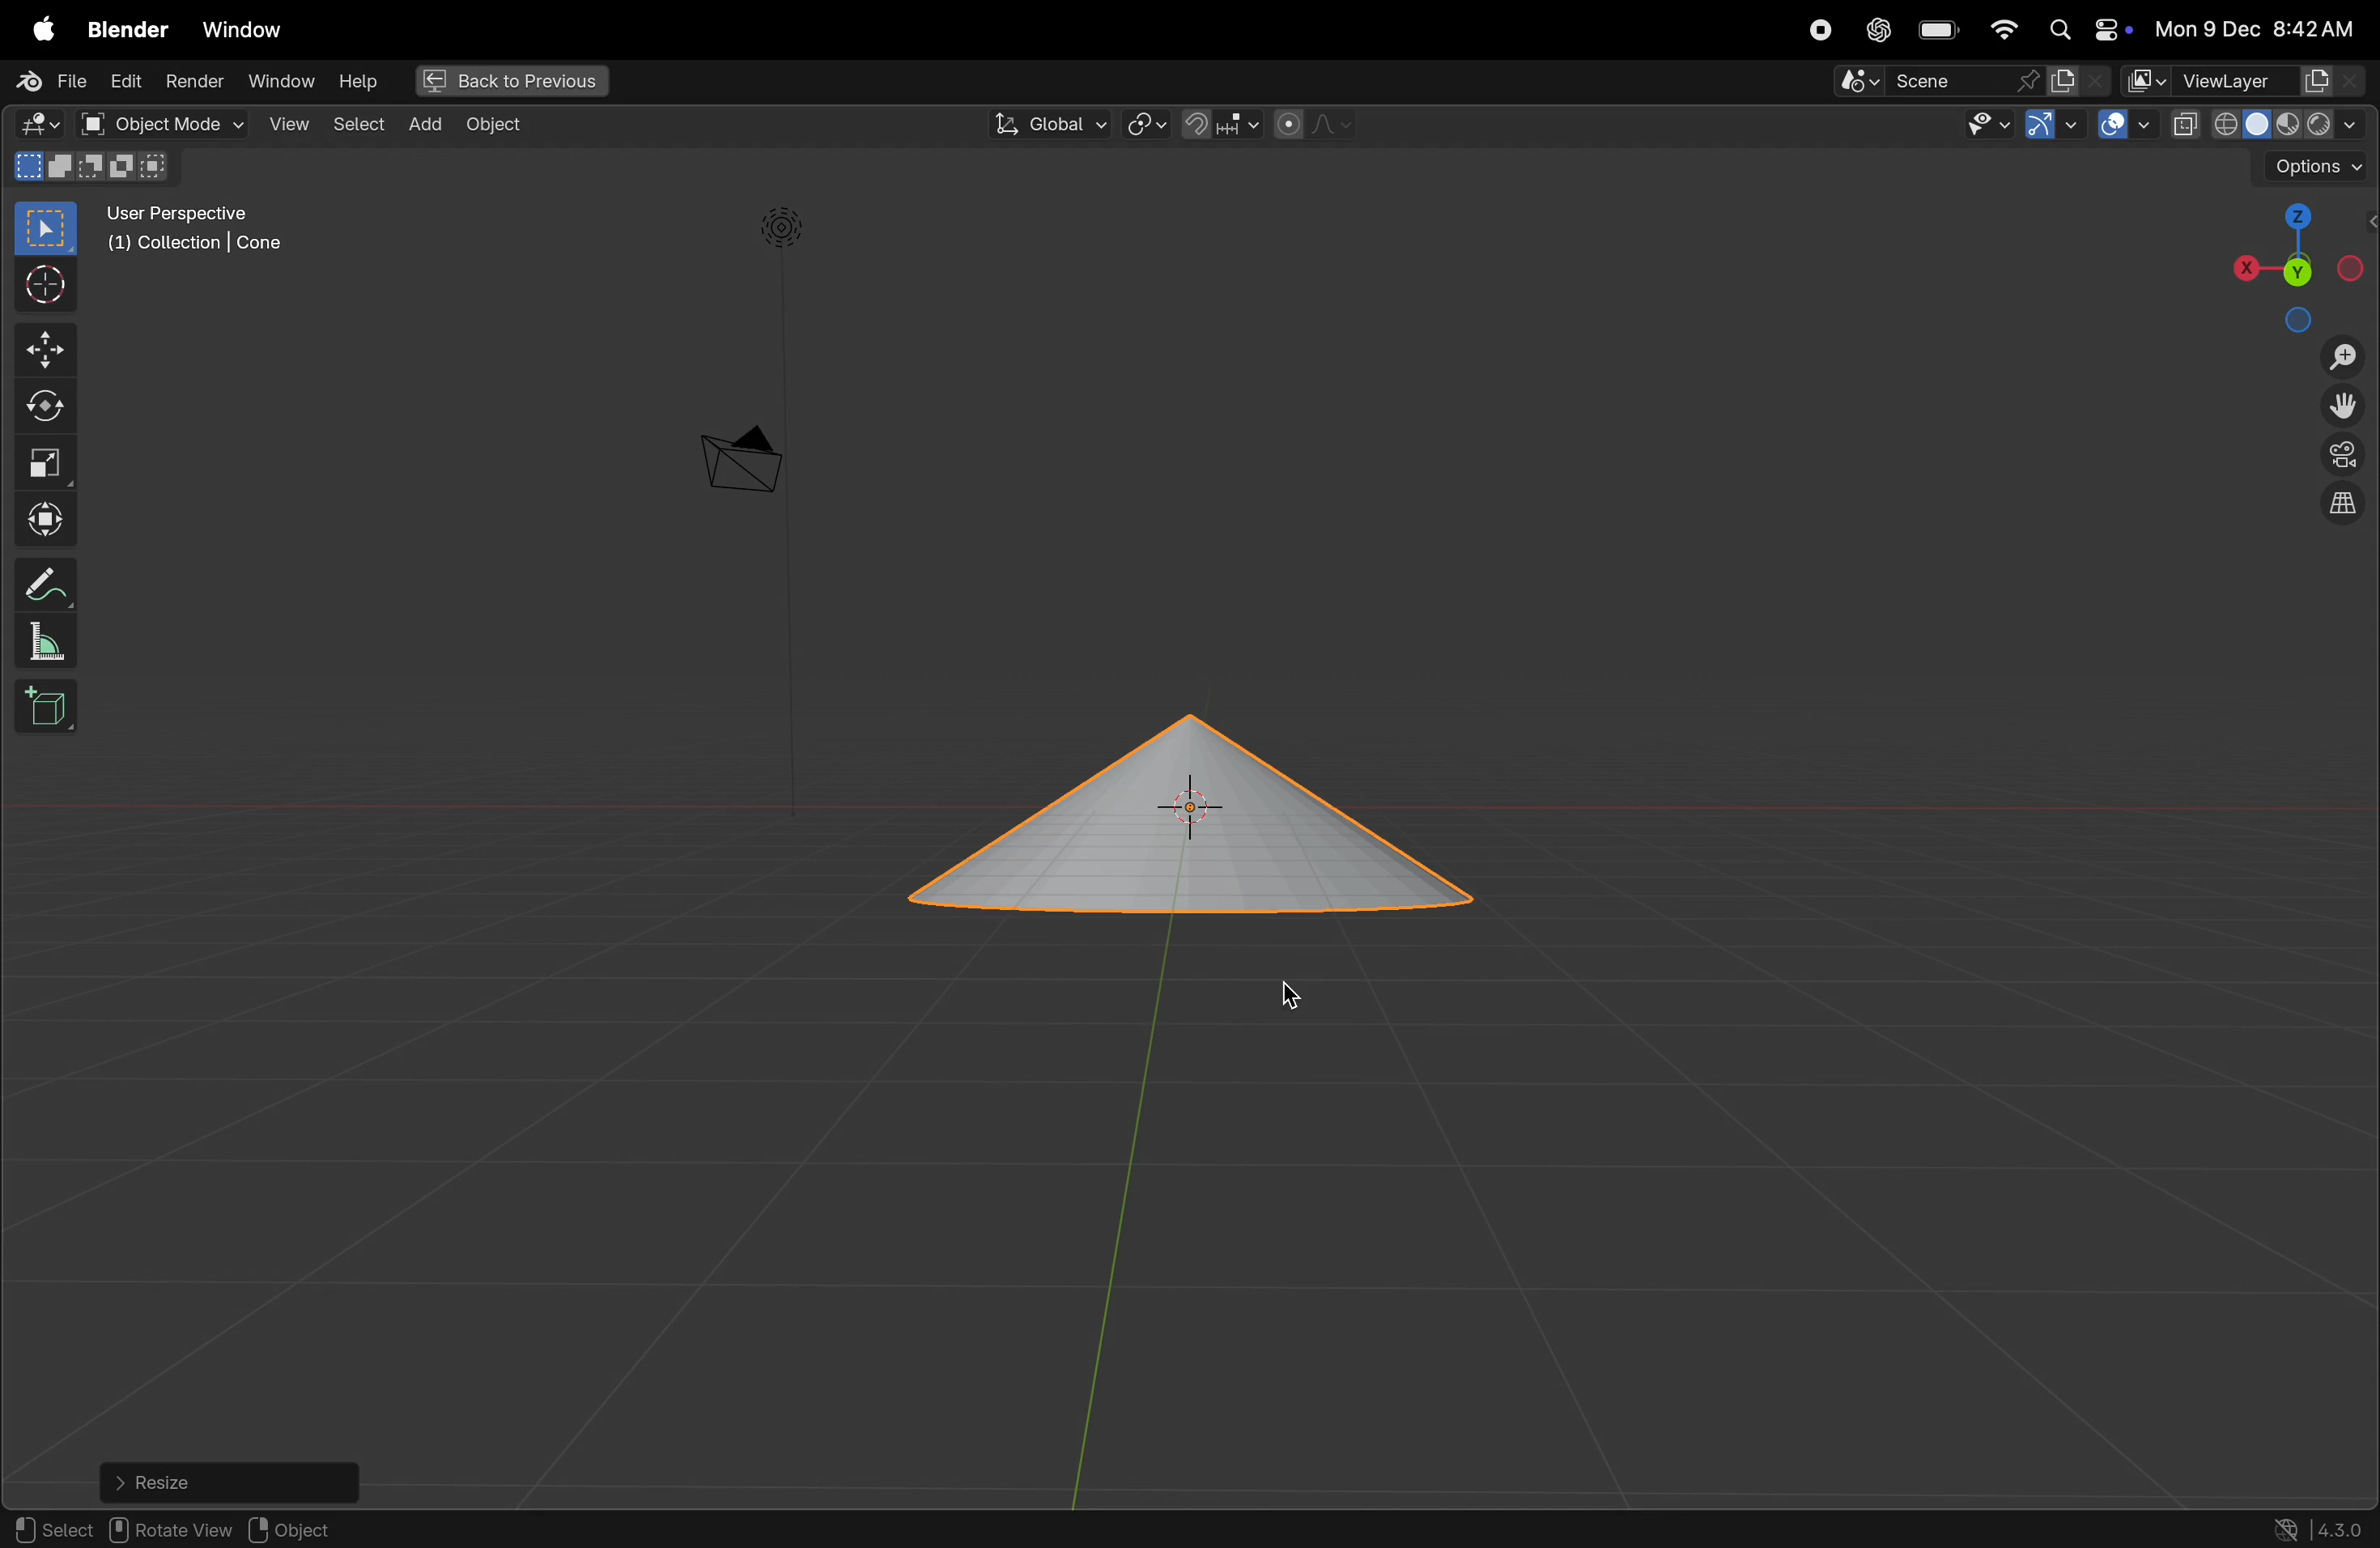 This screenshot has width=2380, height=1548. What do you see at coordinates (39, 583) in the screenshot?
I see `annotate` at bounding box center [39, 583].